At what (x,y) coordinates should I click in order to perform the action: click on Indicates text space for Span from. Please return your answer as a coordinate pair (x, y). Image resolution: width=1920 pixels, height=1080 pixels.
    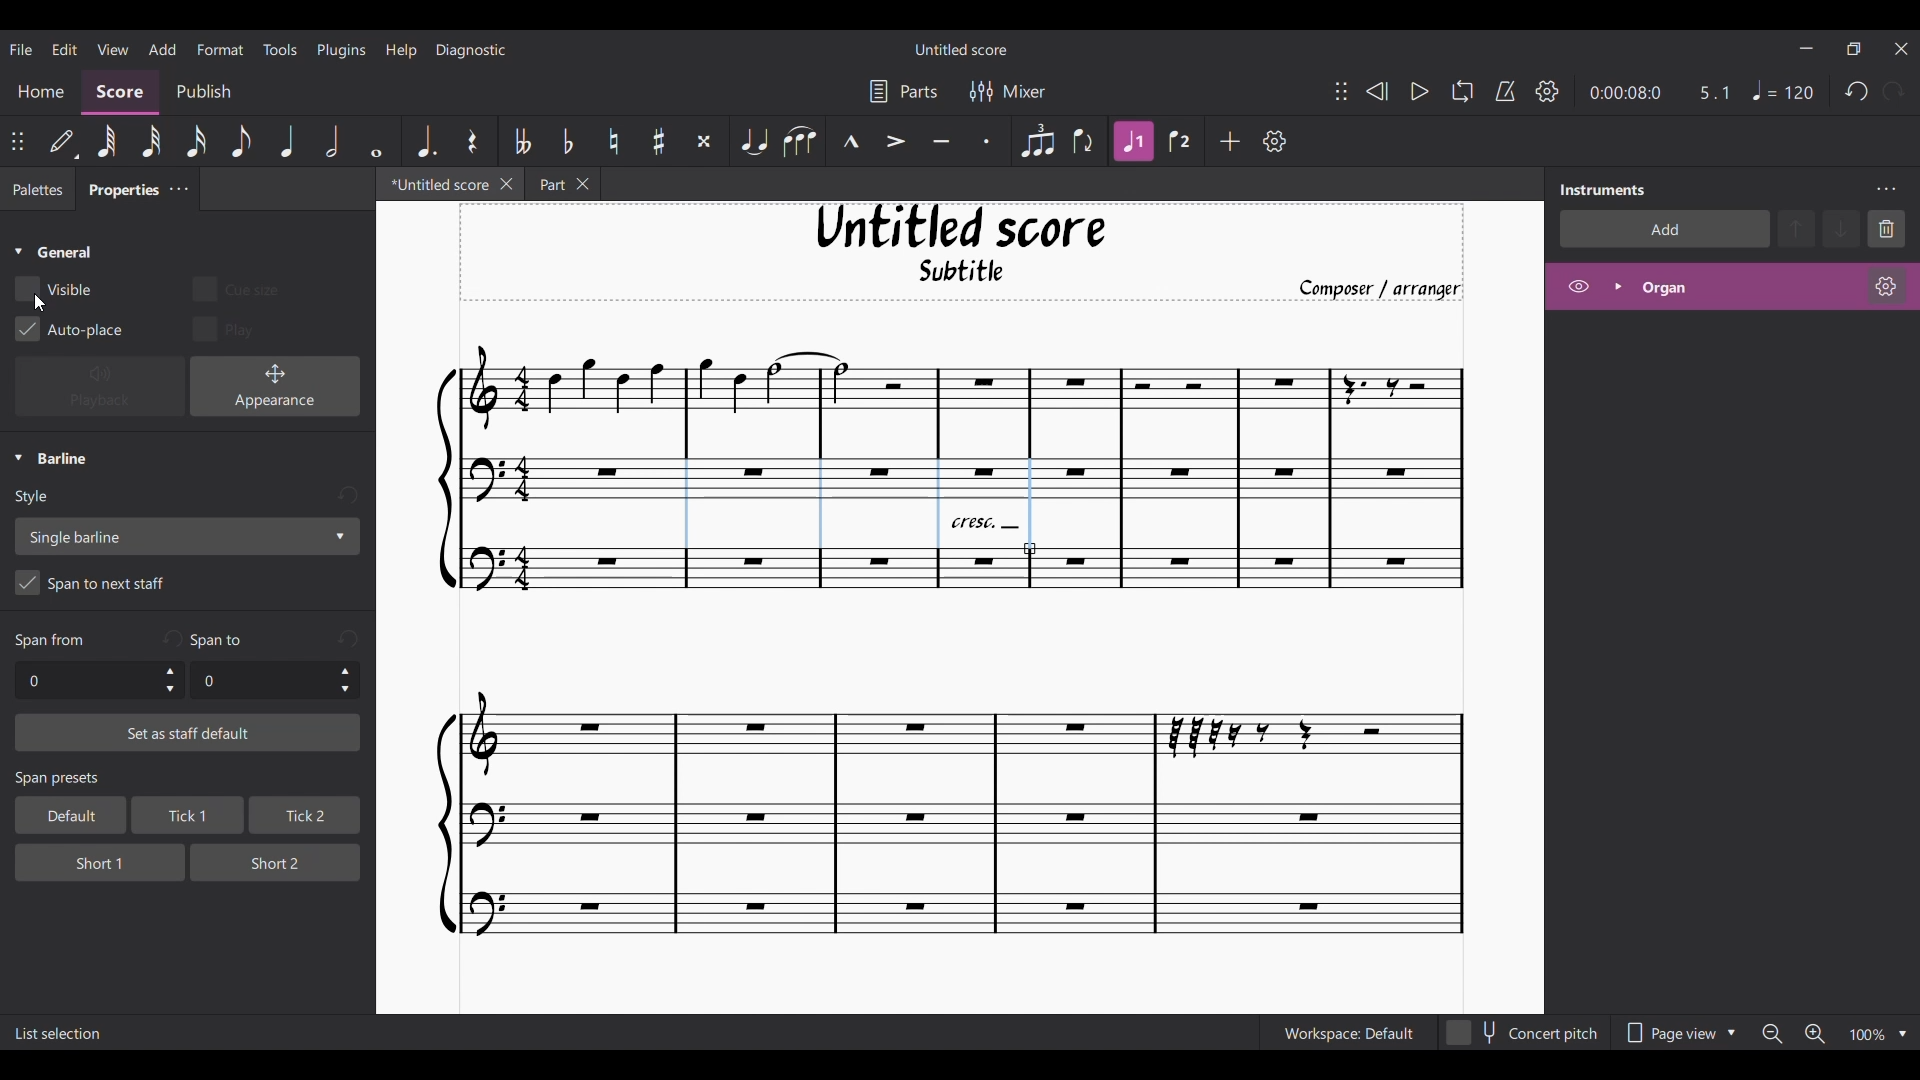
    Looking at the image, I should click on (50, 641).